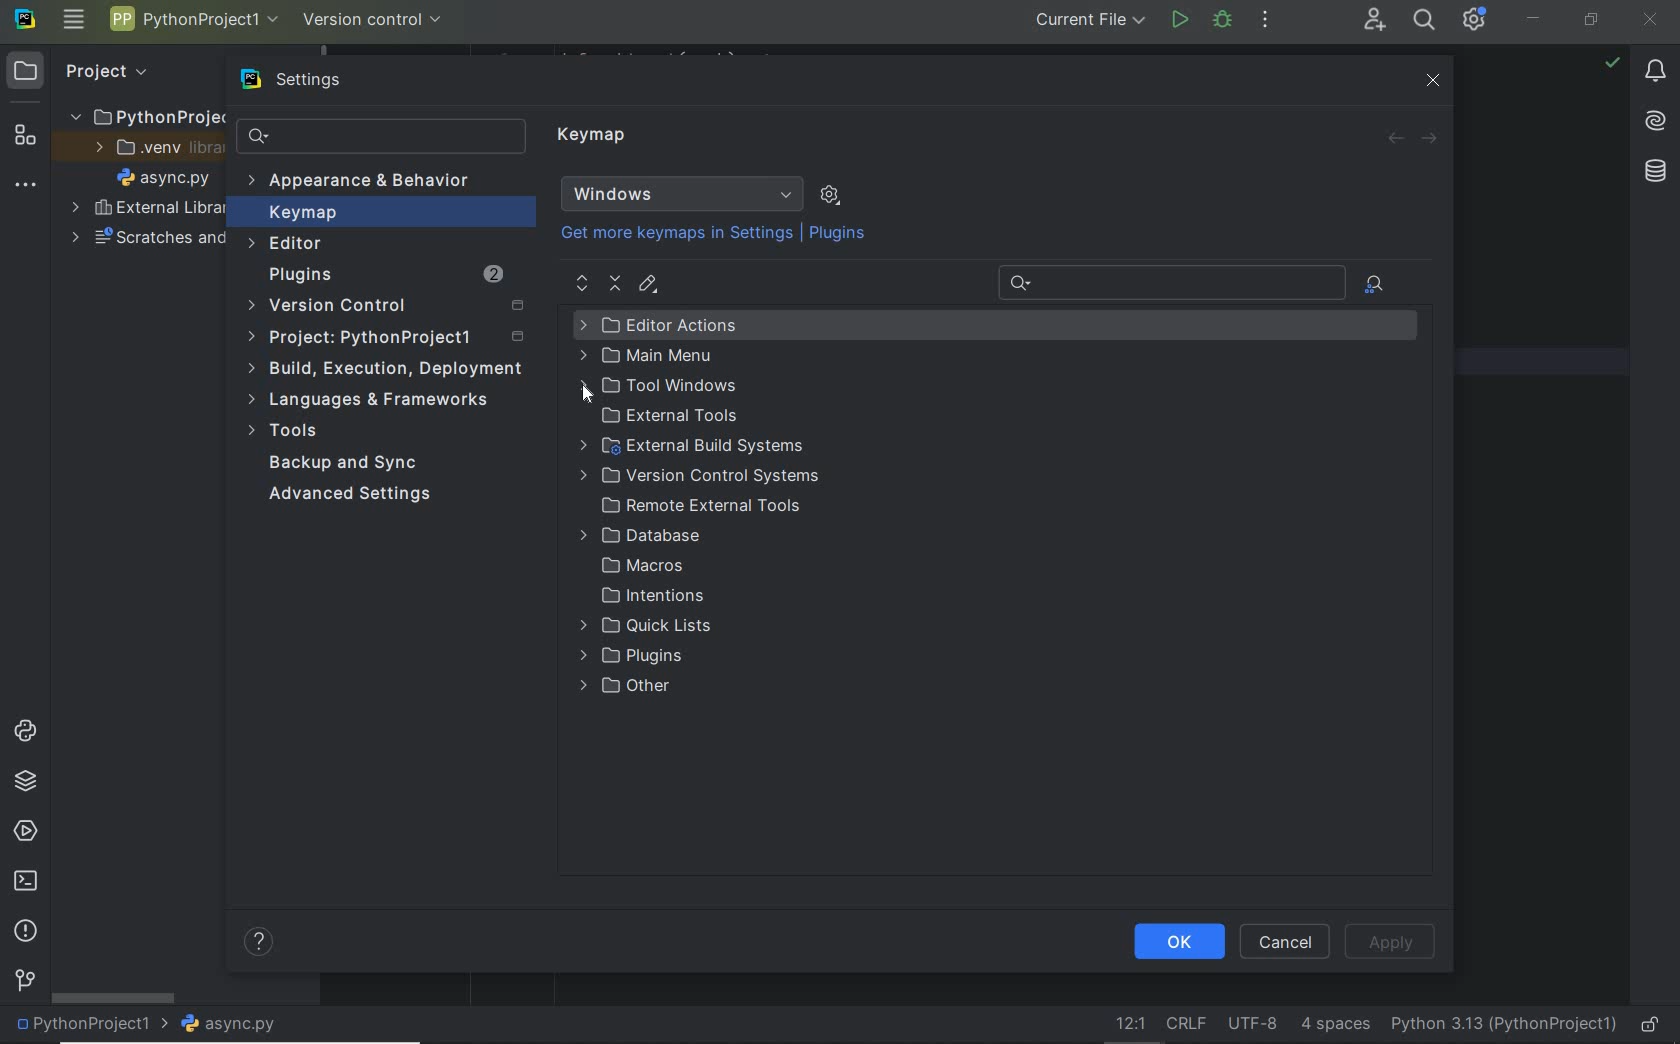 This screenshot has width=1680, height=1044. Describe the element at coordinates (595, 138) in the screenshot. I see `Keymap` at that location.